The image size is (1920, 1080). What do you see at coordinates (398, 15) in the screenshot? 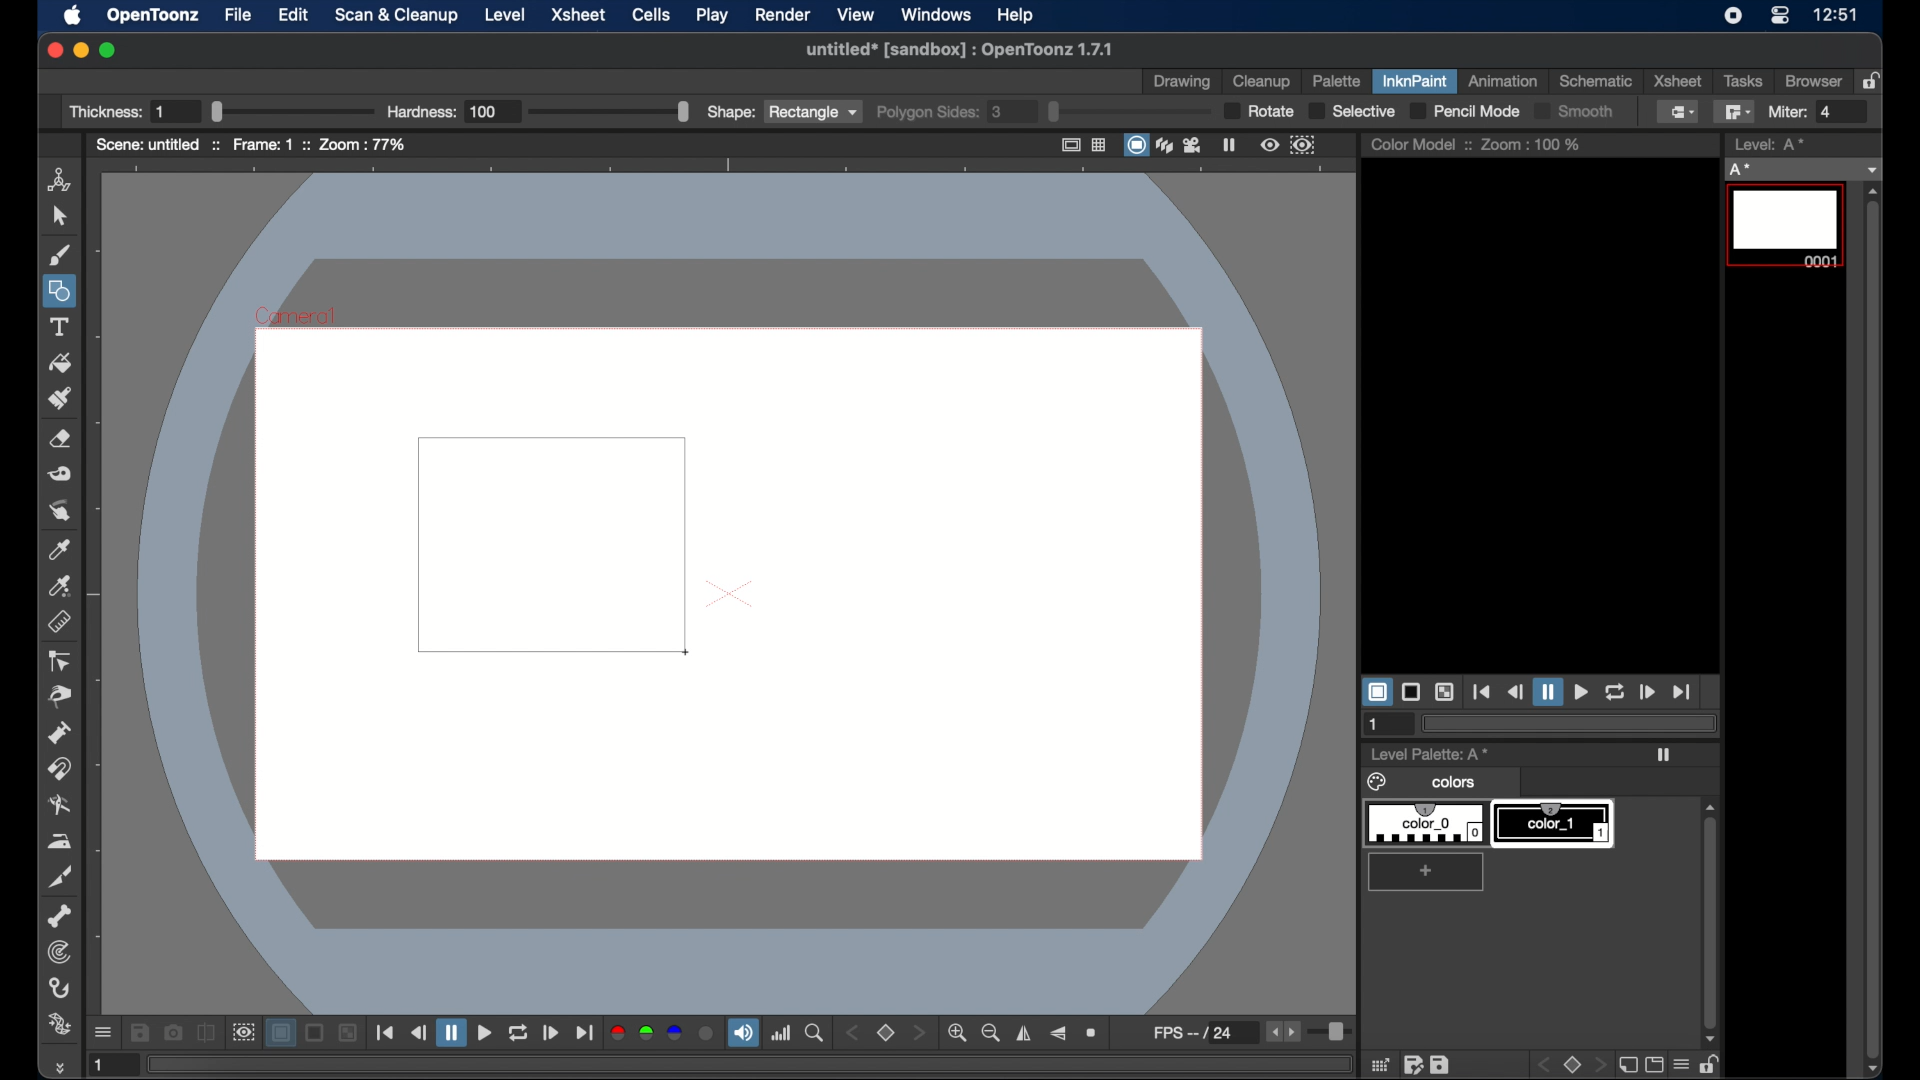
I see `scan and cleanup` at bounding box center [398, 15].